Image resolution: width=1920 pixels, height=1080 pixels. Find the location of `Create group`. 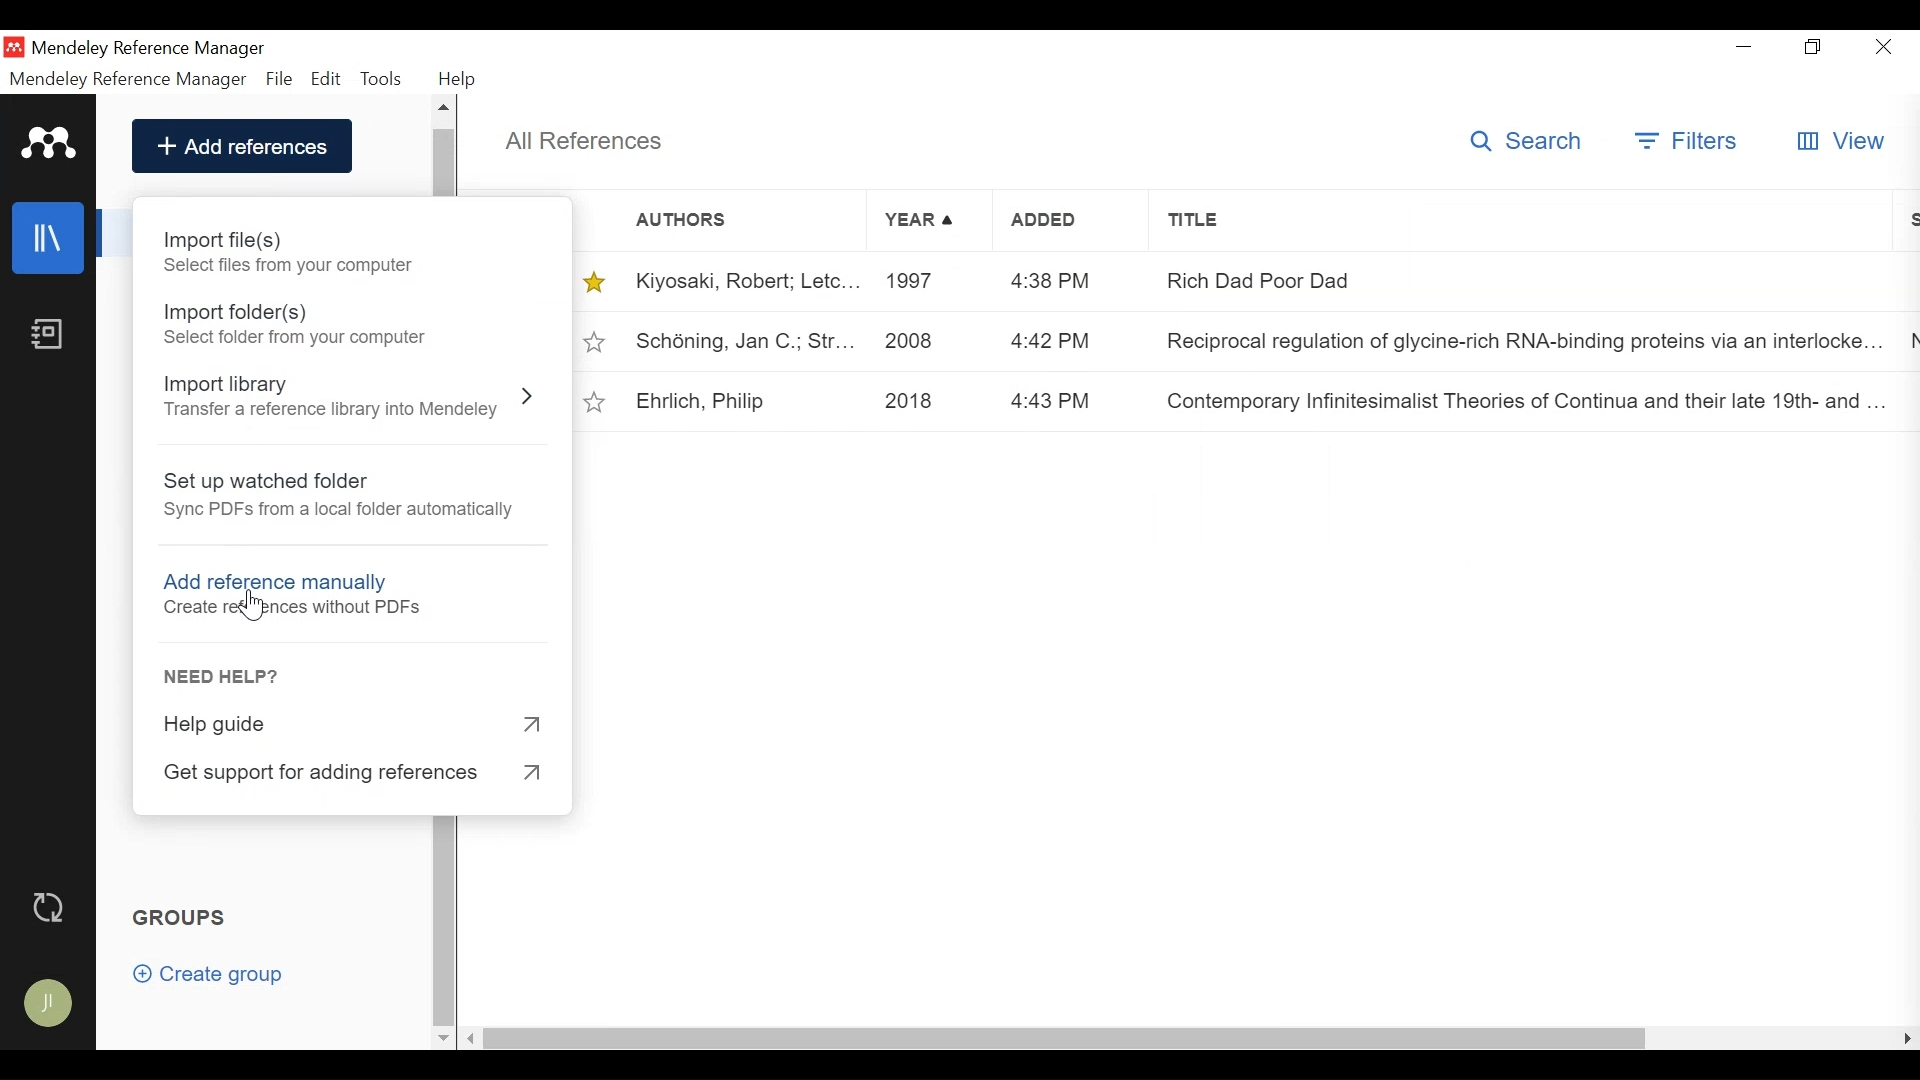

Create group is located at coordinates (212, 975).